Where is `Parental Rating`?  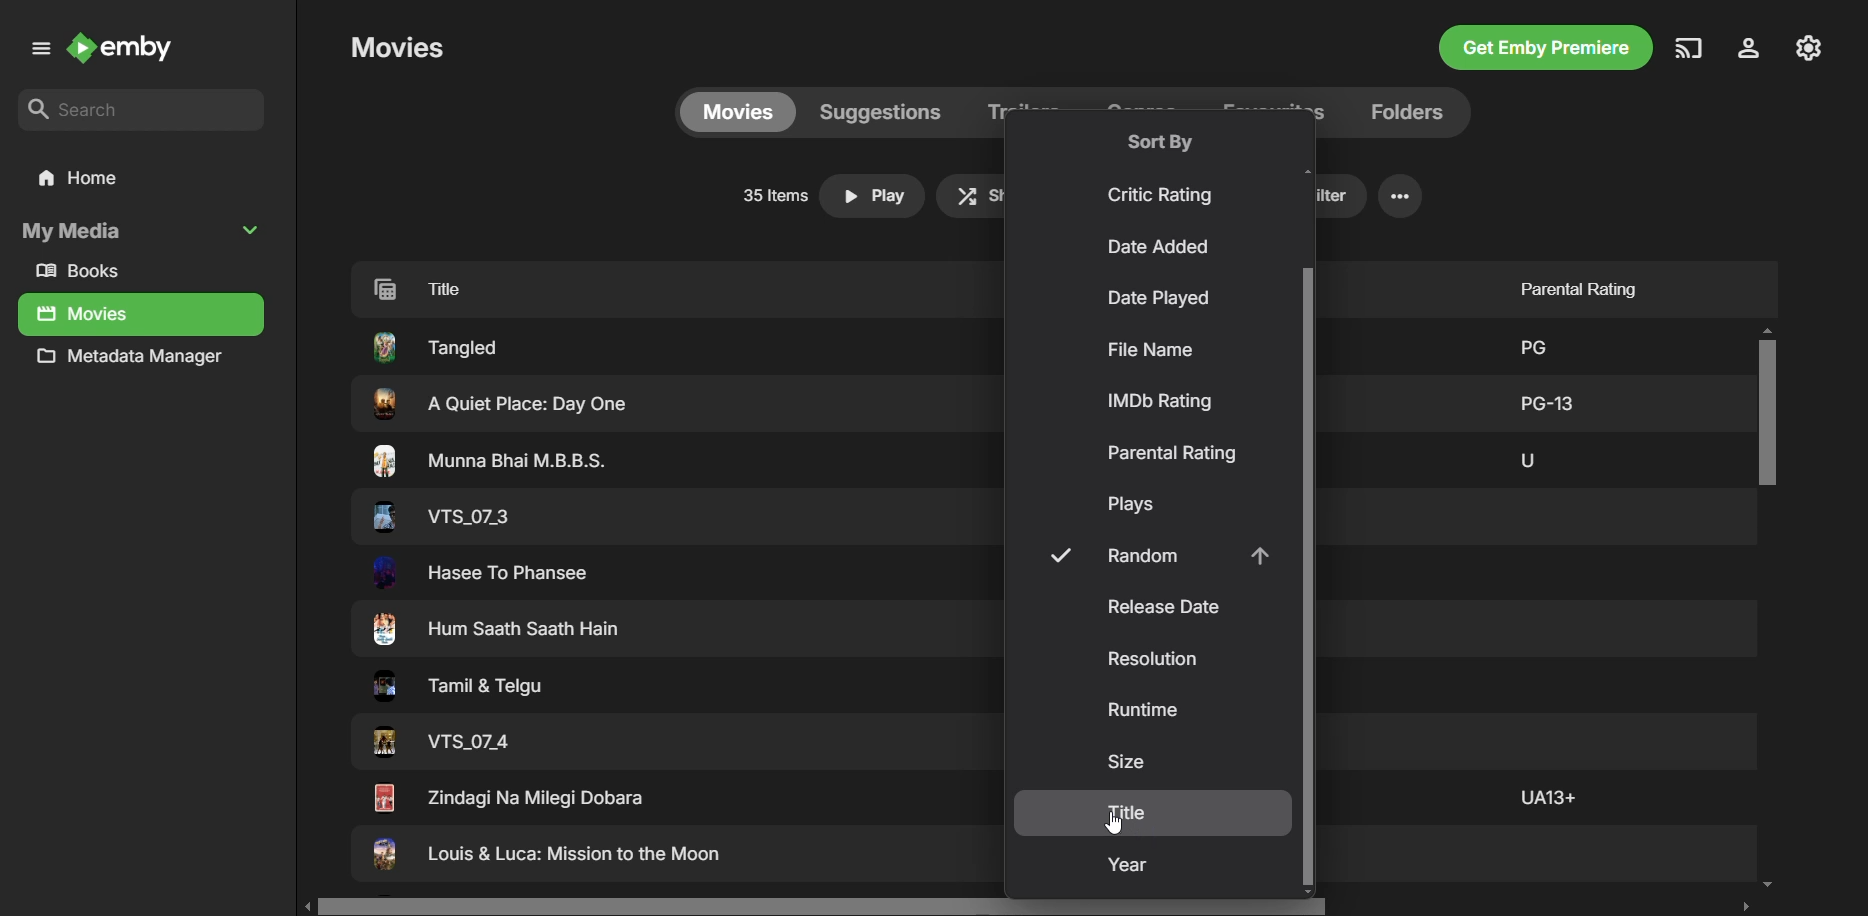
Parental Rating is located at coordinates (1571, 283).